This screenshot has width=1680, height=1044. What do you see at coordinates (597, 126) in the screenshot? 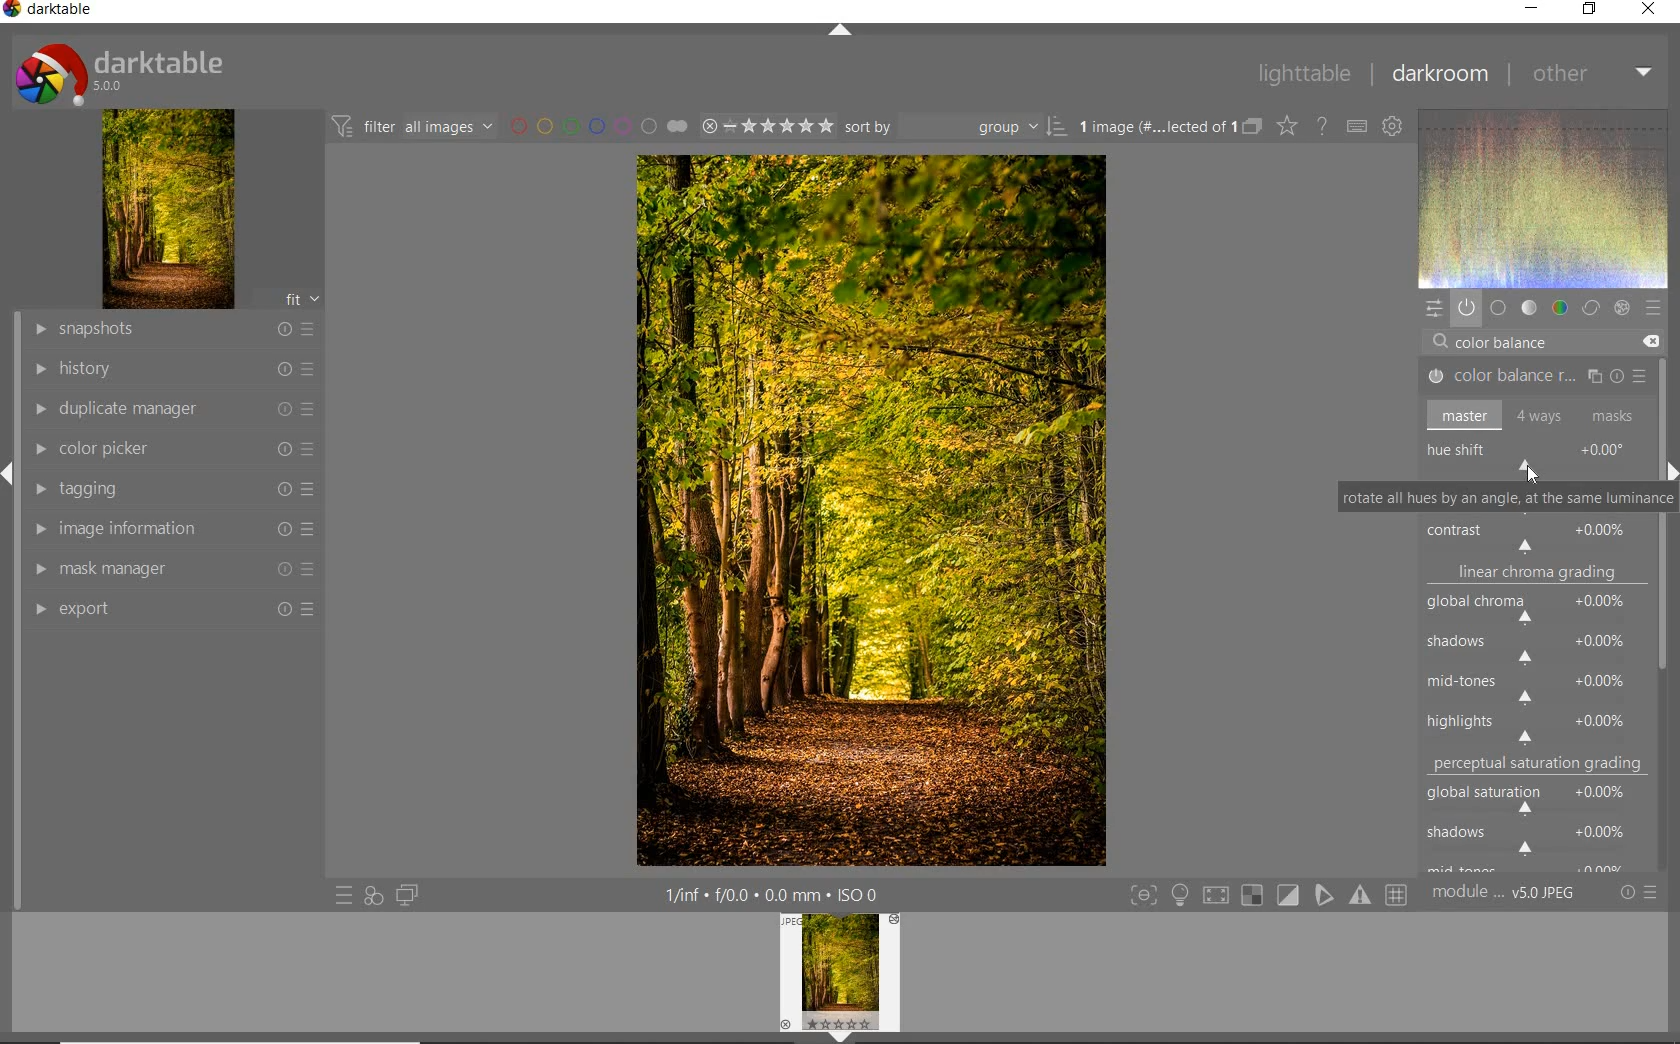
I see `filter by image color label` at bounding box center [597, 126].